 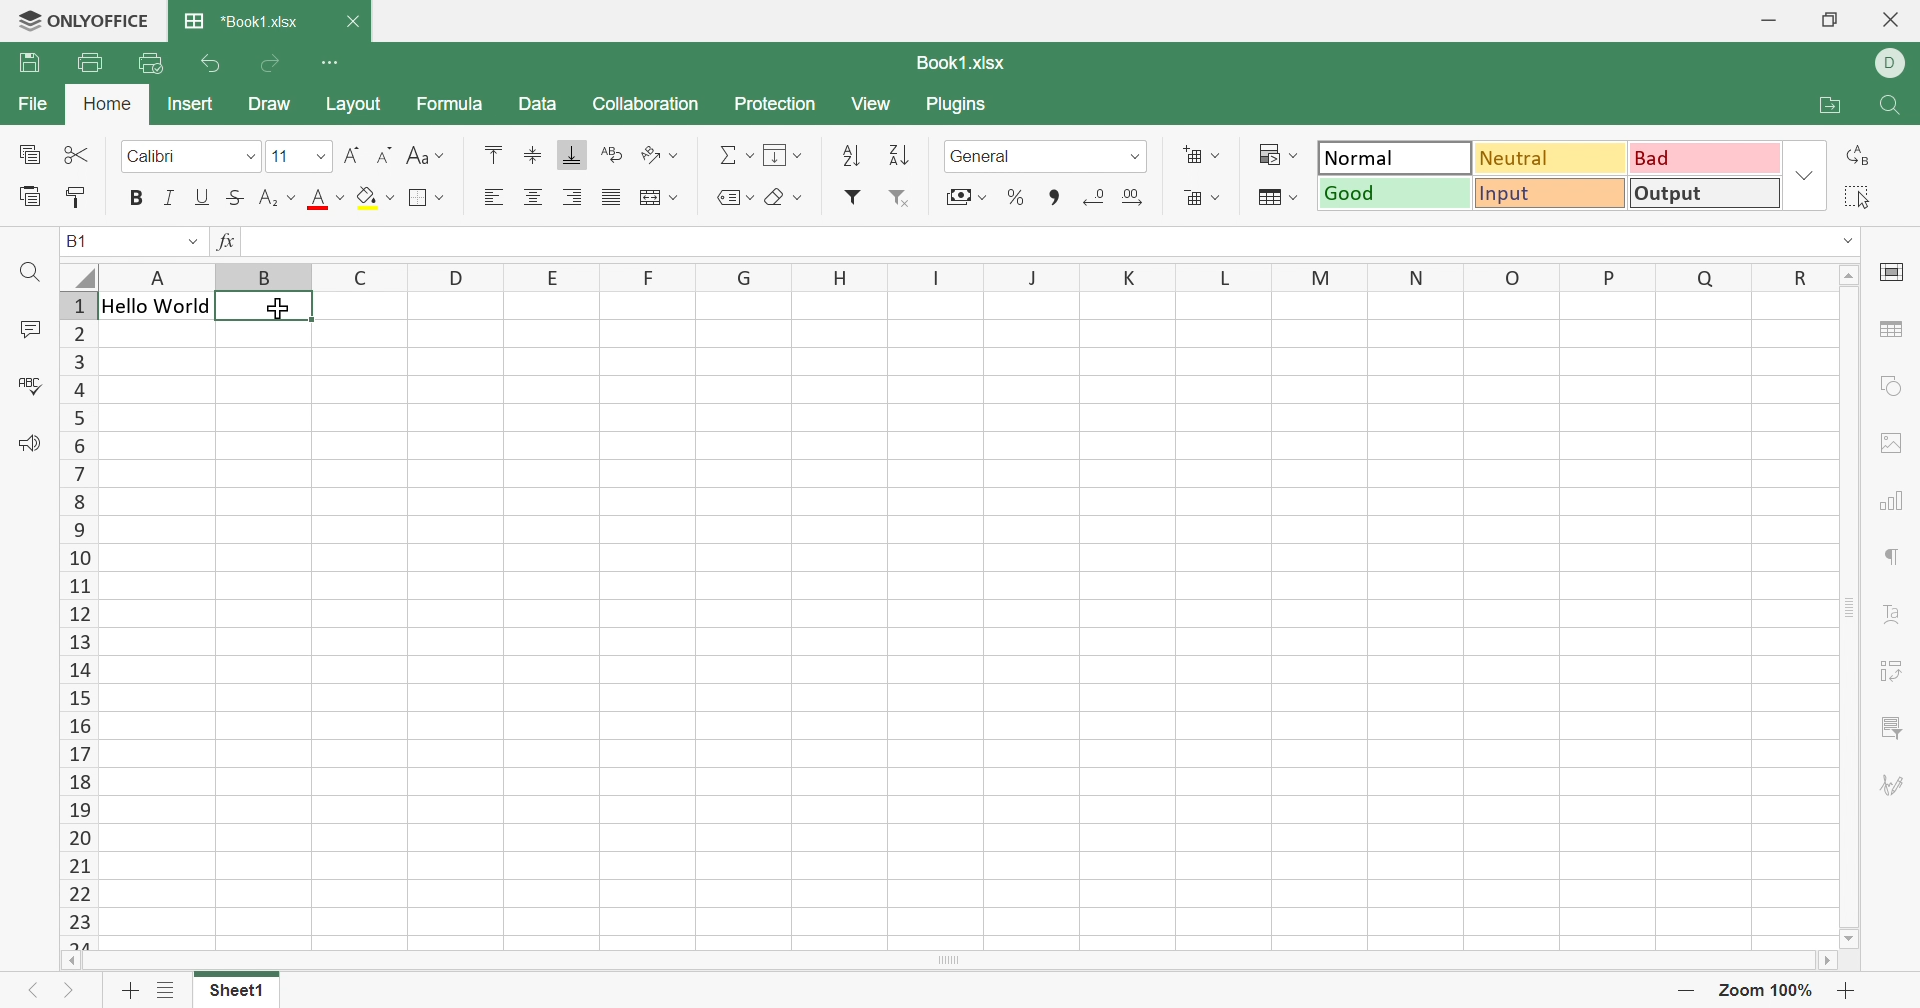 What do you see at coordinates (1897, 442) in the screenshot?
I see `Image settings` at bounding box center [1897, 442].